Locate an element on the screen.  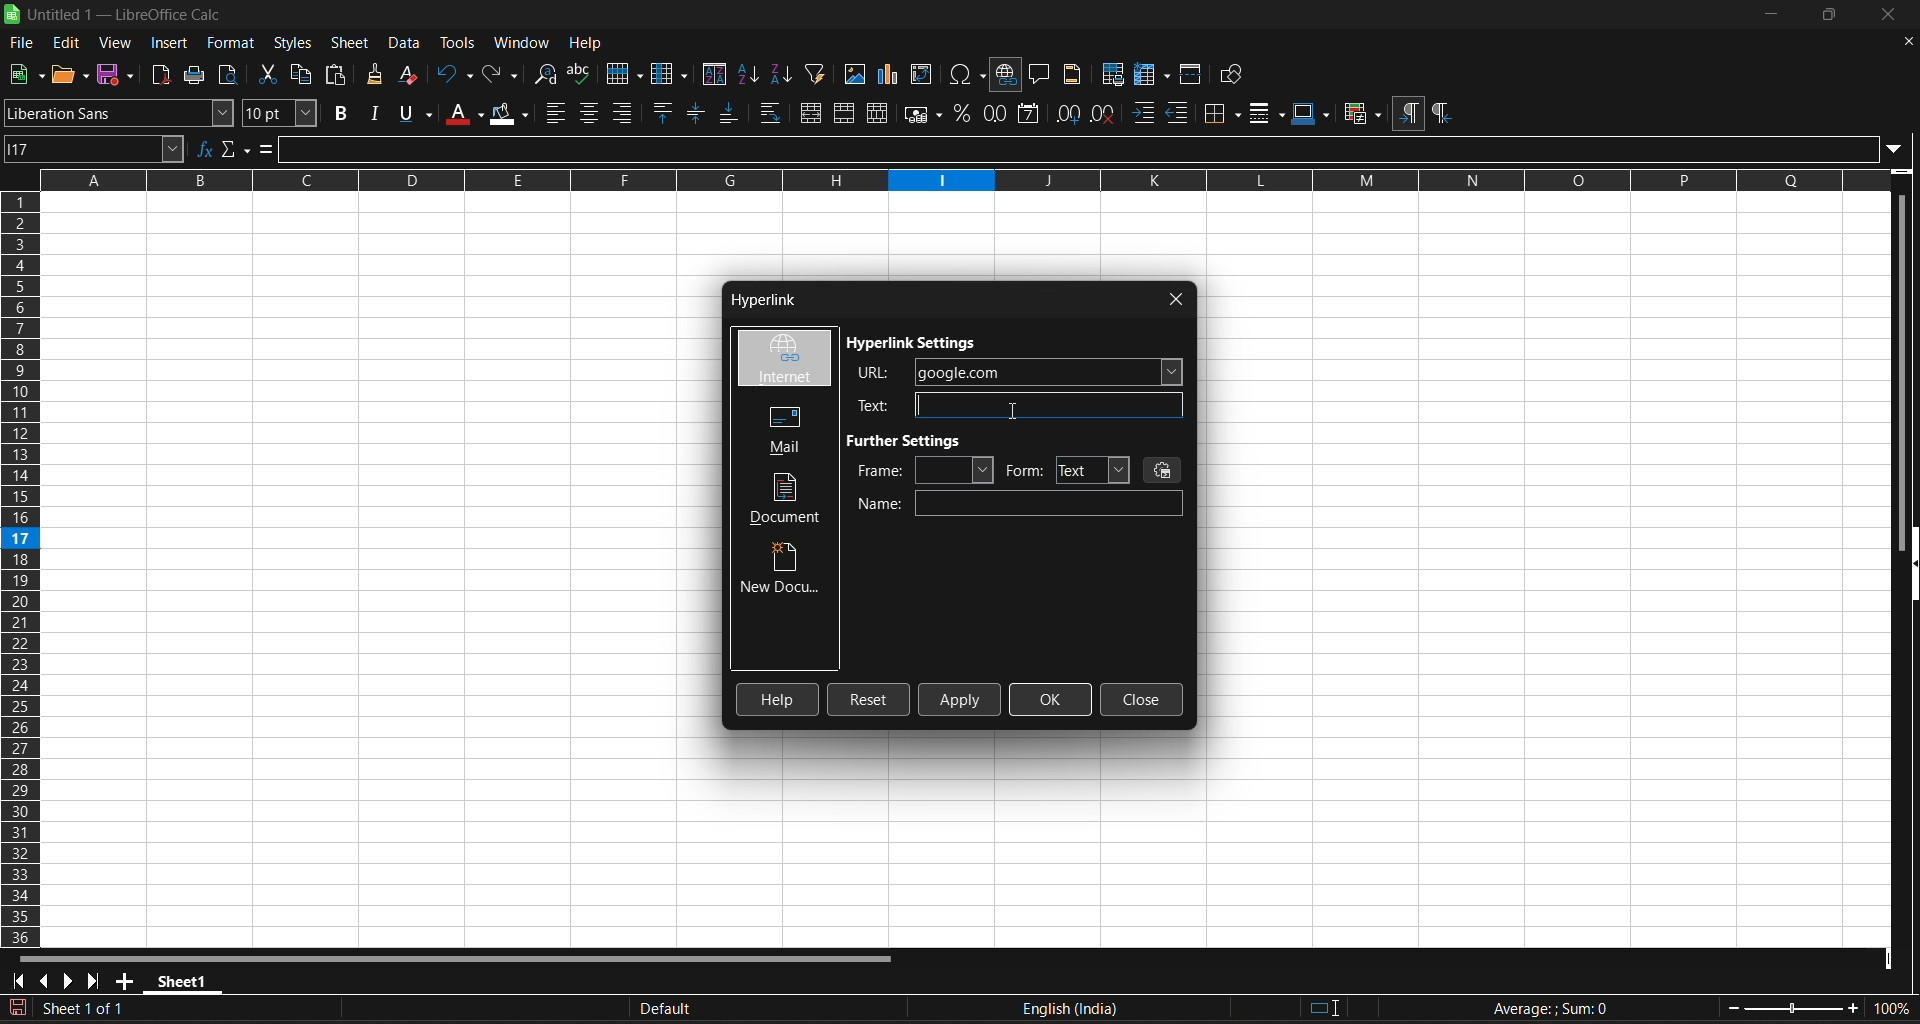
default is located at coordinates (820, 1009).